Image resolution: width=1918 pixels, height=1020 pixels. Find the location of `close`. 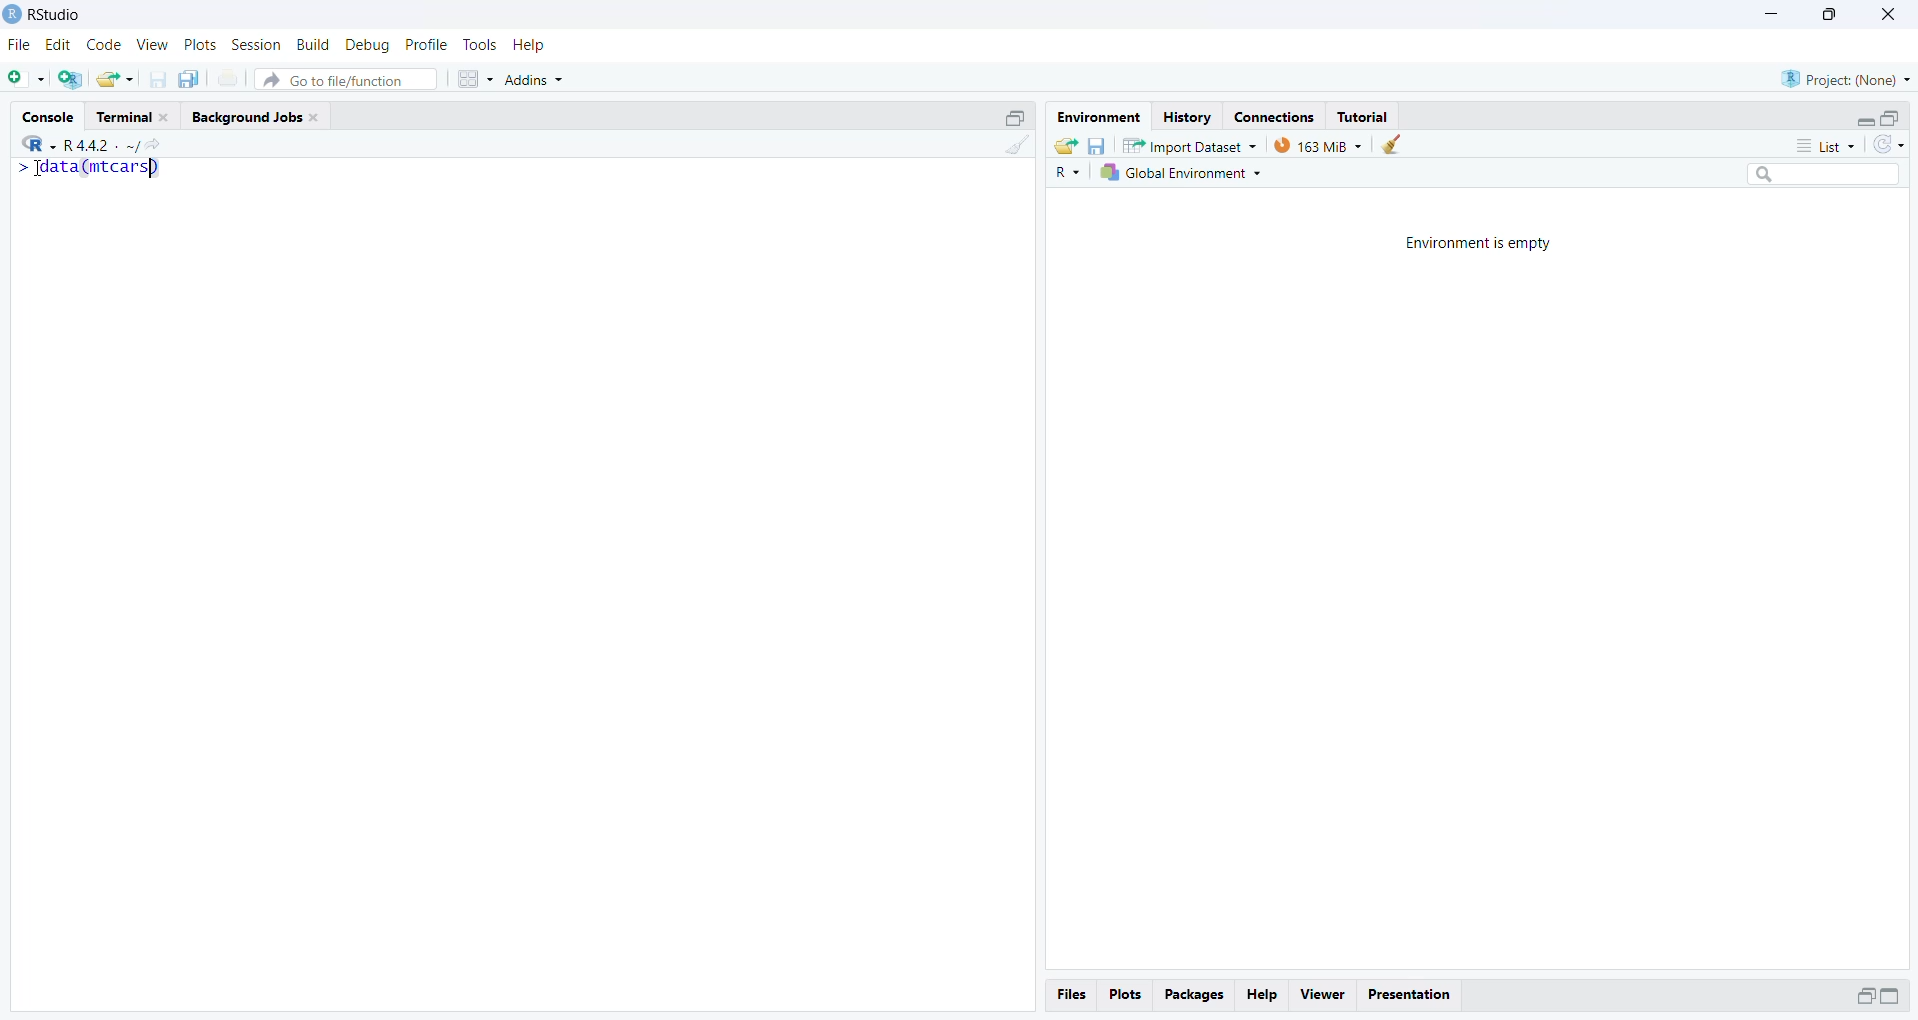

close is located at coordinates (166, 117).